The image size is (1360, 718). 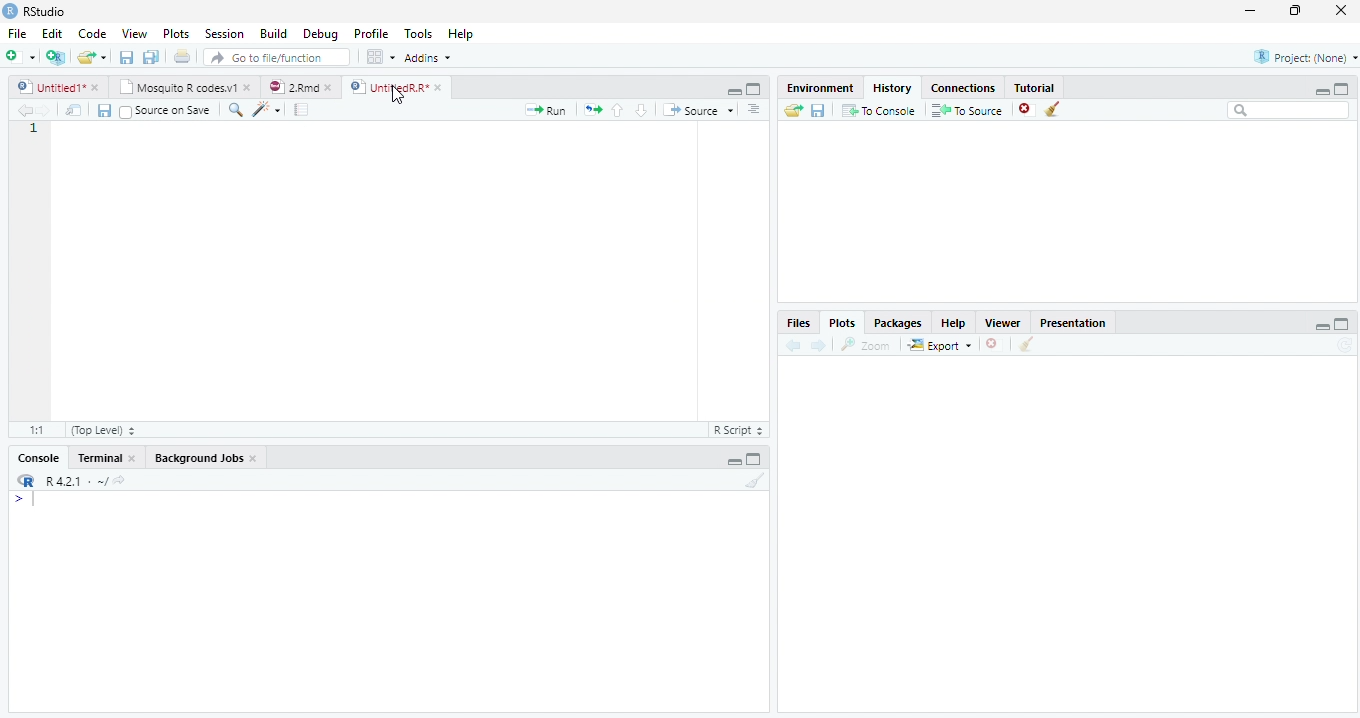 I want to click on Code, so click(x=96, y=34).